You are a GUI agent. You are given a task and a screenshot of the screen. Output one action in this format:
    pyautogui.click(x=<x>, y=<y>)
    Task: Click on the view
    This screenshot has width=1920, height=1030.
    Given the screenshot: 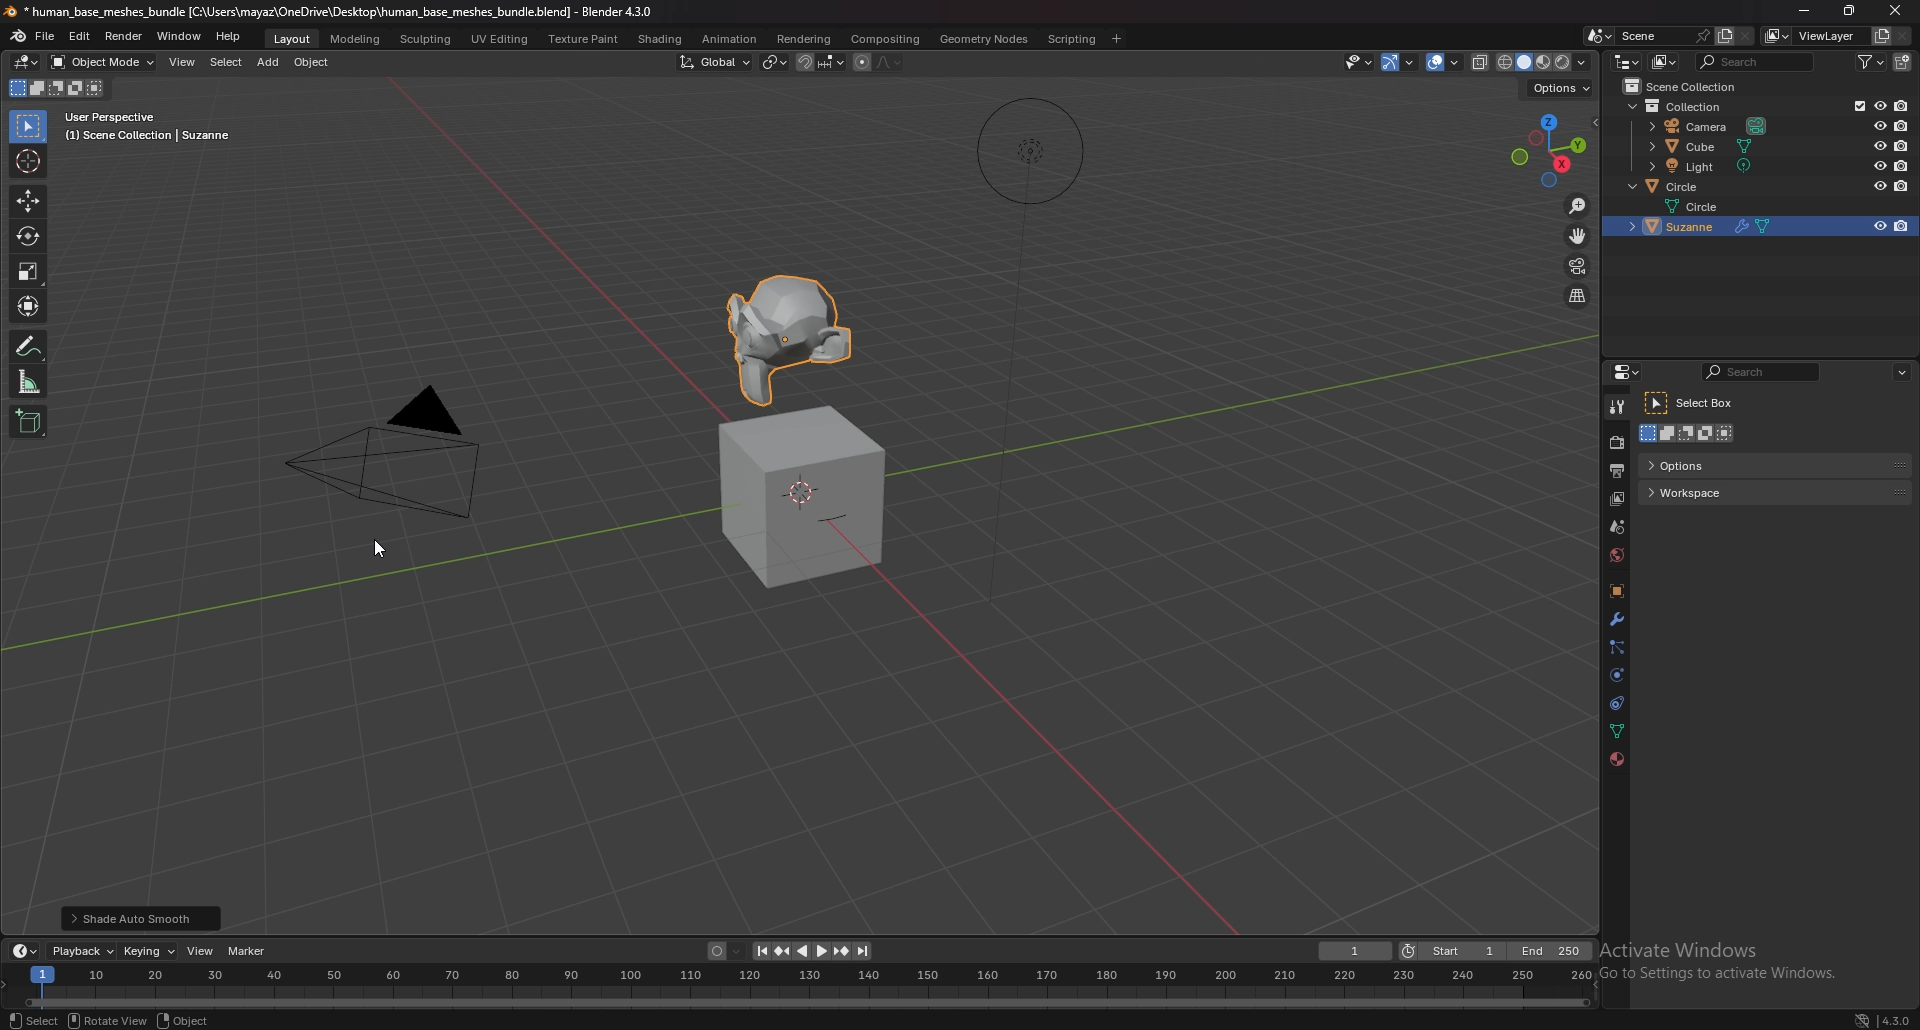 What is the action you would take?
    pyautogui.click(x=185, y=61)
    